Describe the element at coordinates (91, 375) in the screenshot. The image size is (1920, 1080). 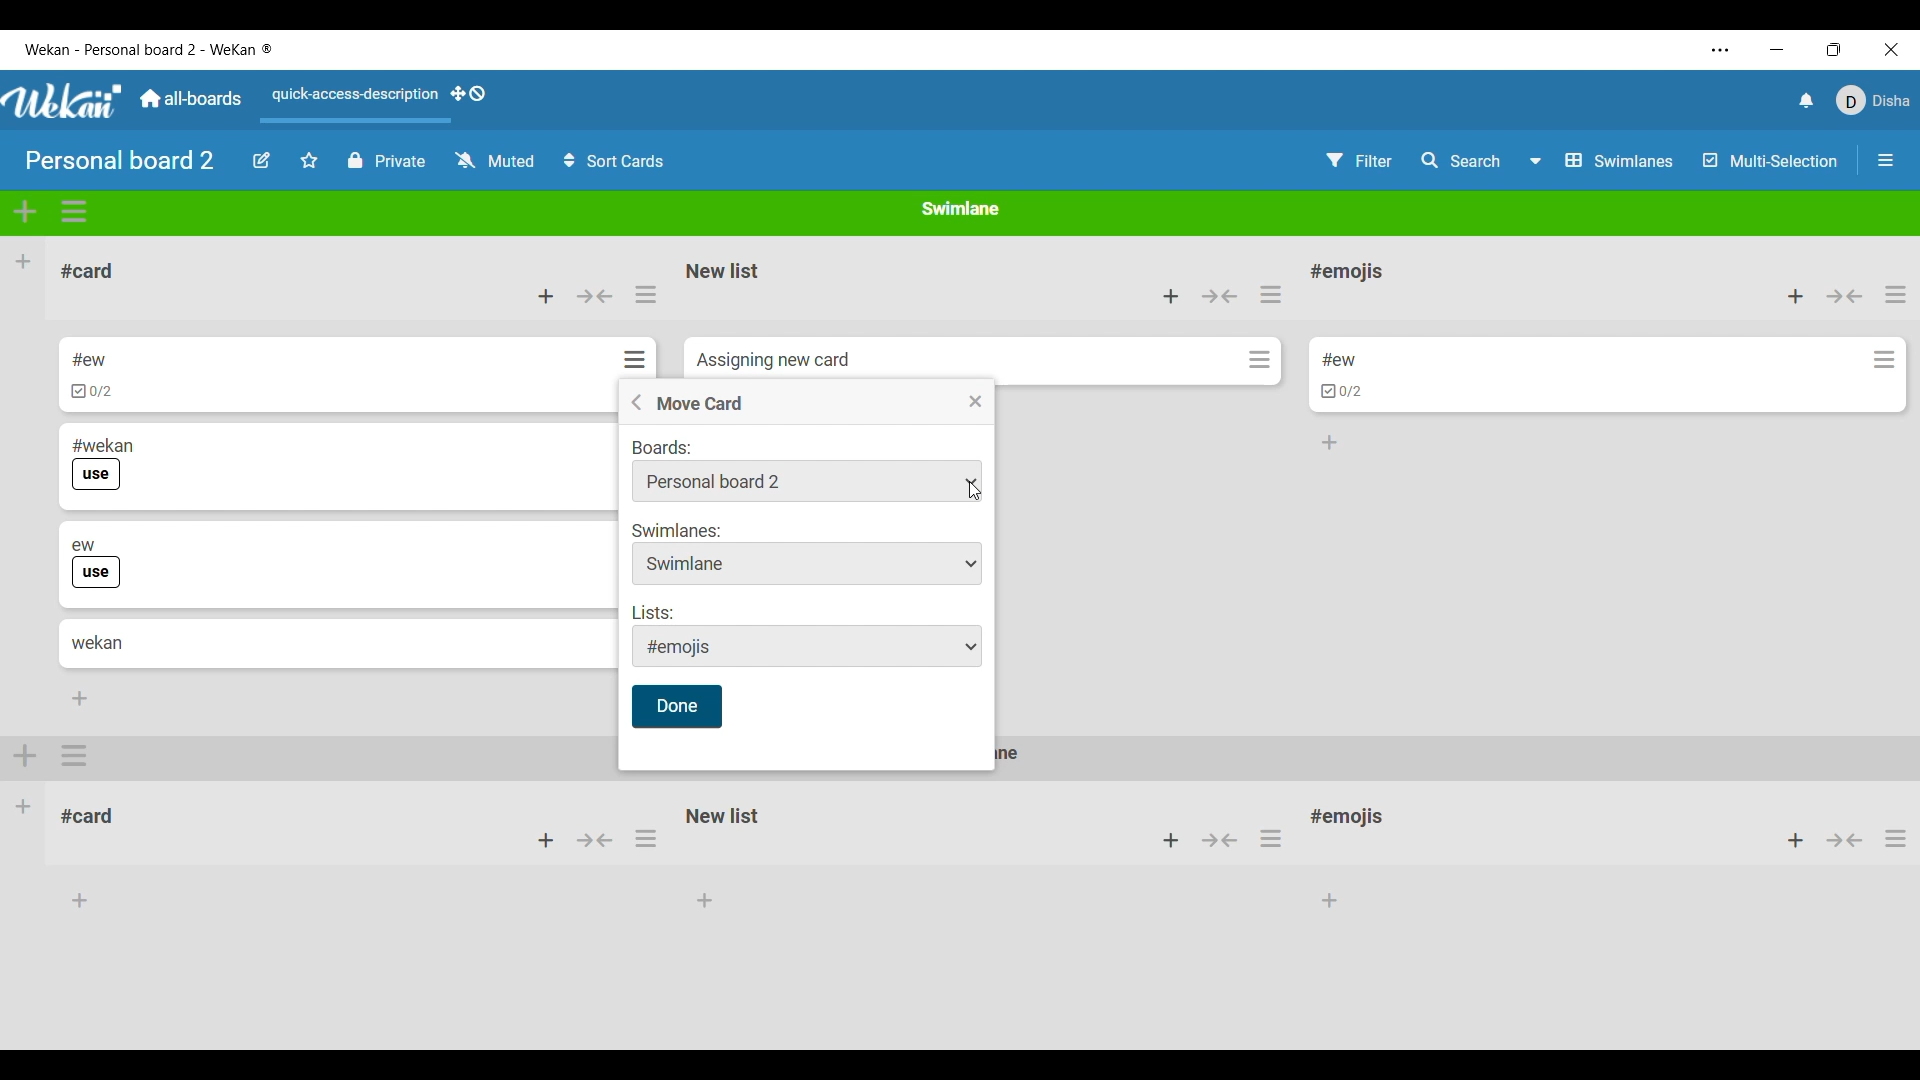
I see `Card title and checklist` at that location.